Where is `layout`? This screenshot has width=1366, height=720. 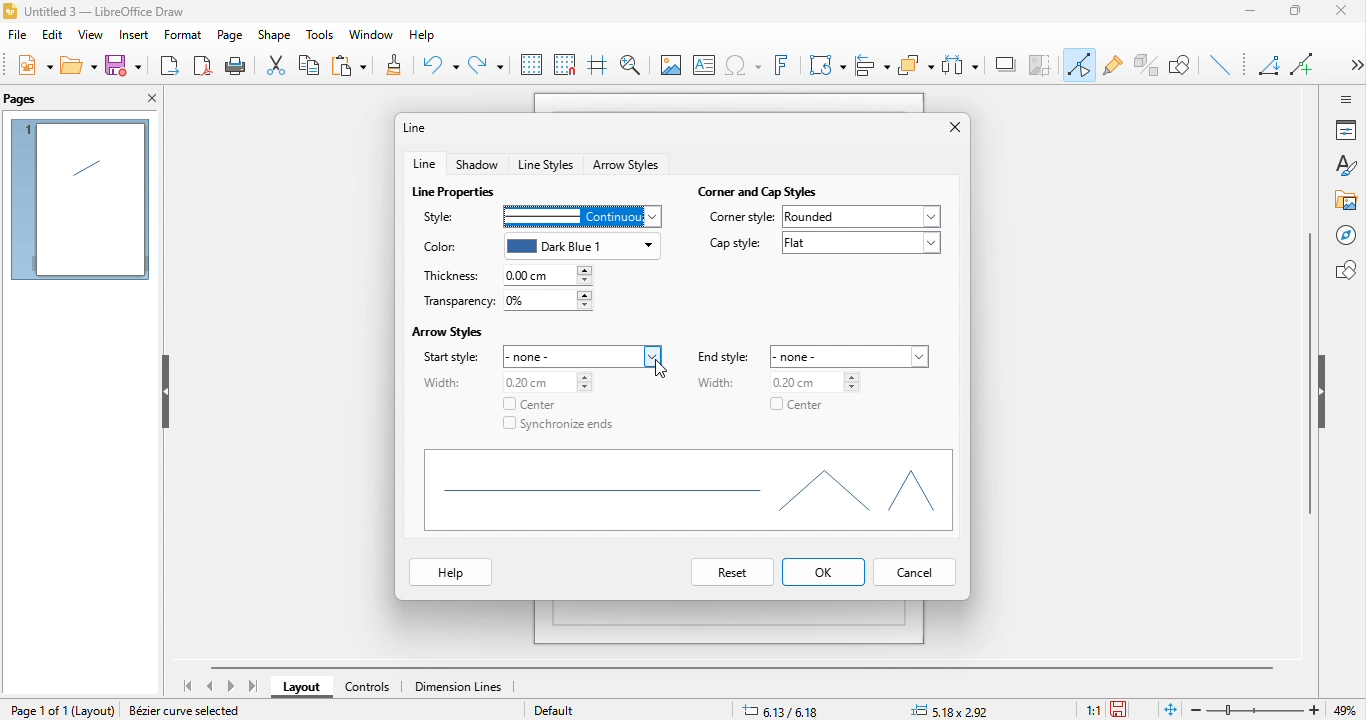 layout is located at coordinates (301, 689).